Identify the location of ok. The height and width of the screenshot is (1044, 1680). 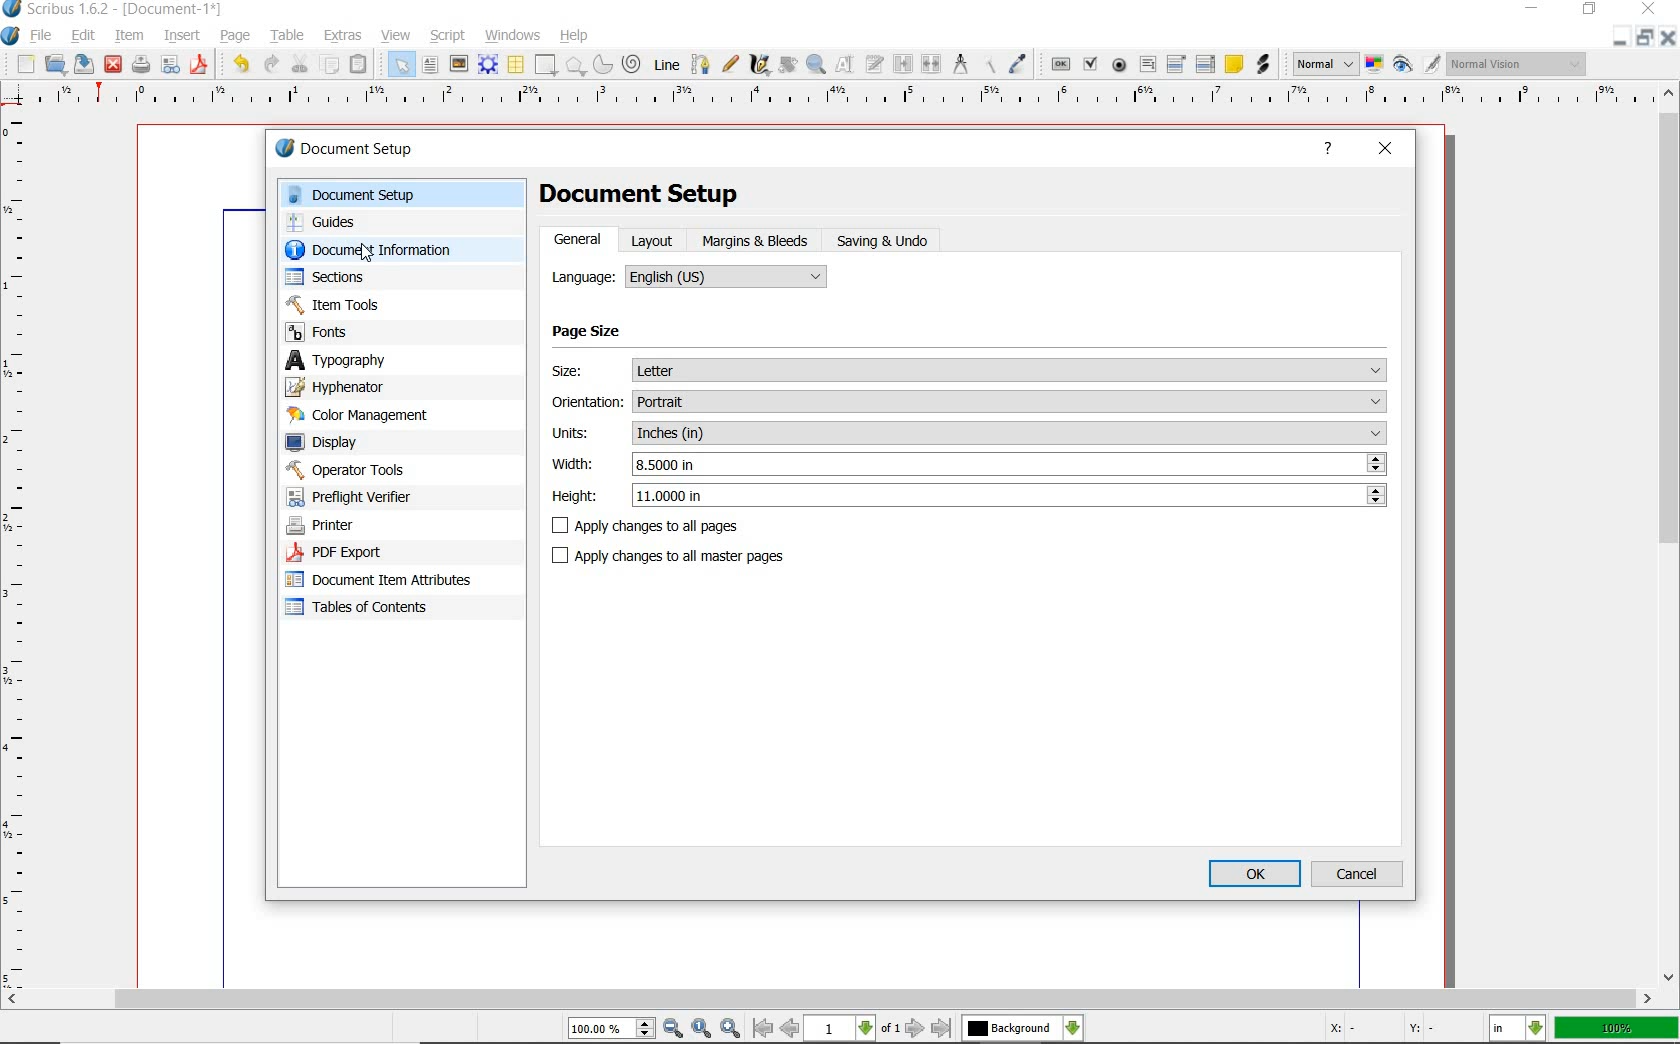
(1254, 873).